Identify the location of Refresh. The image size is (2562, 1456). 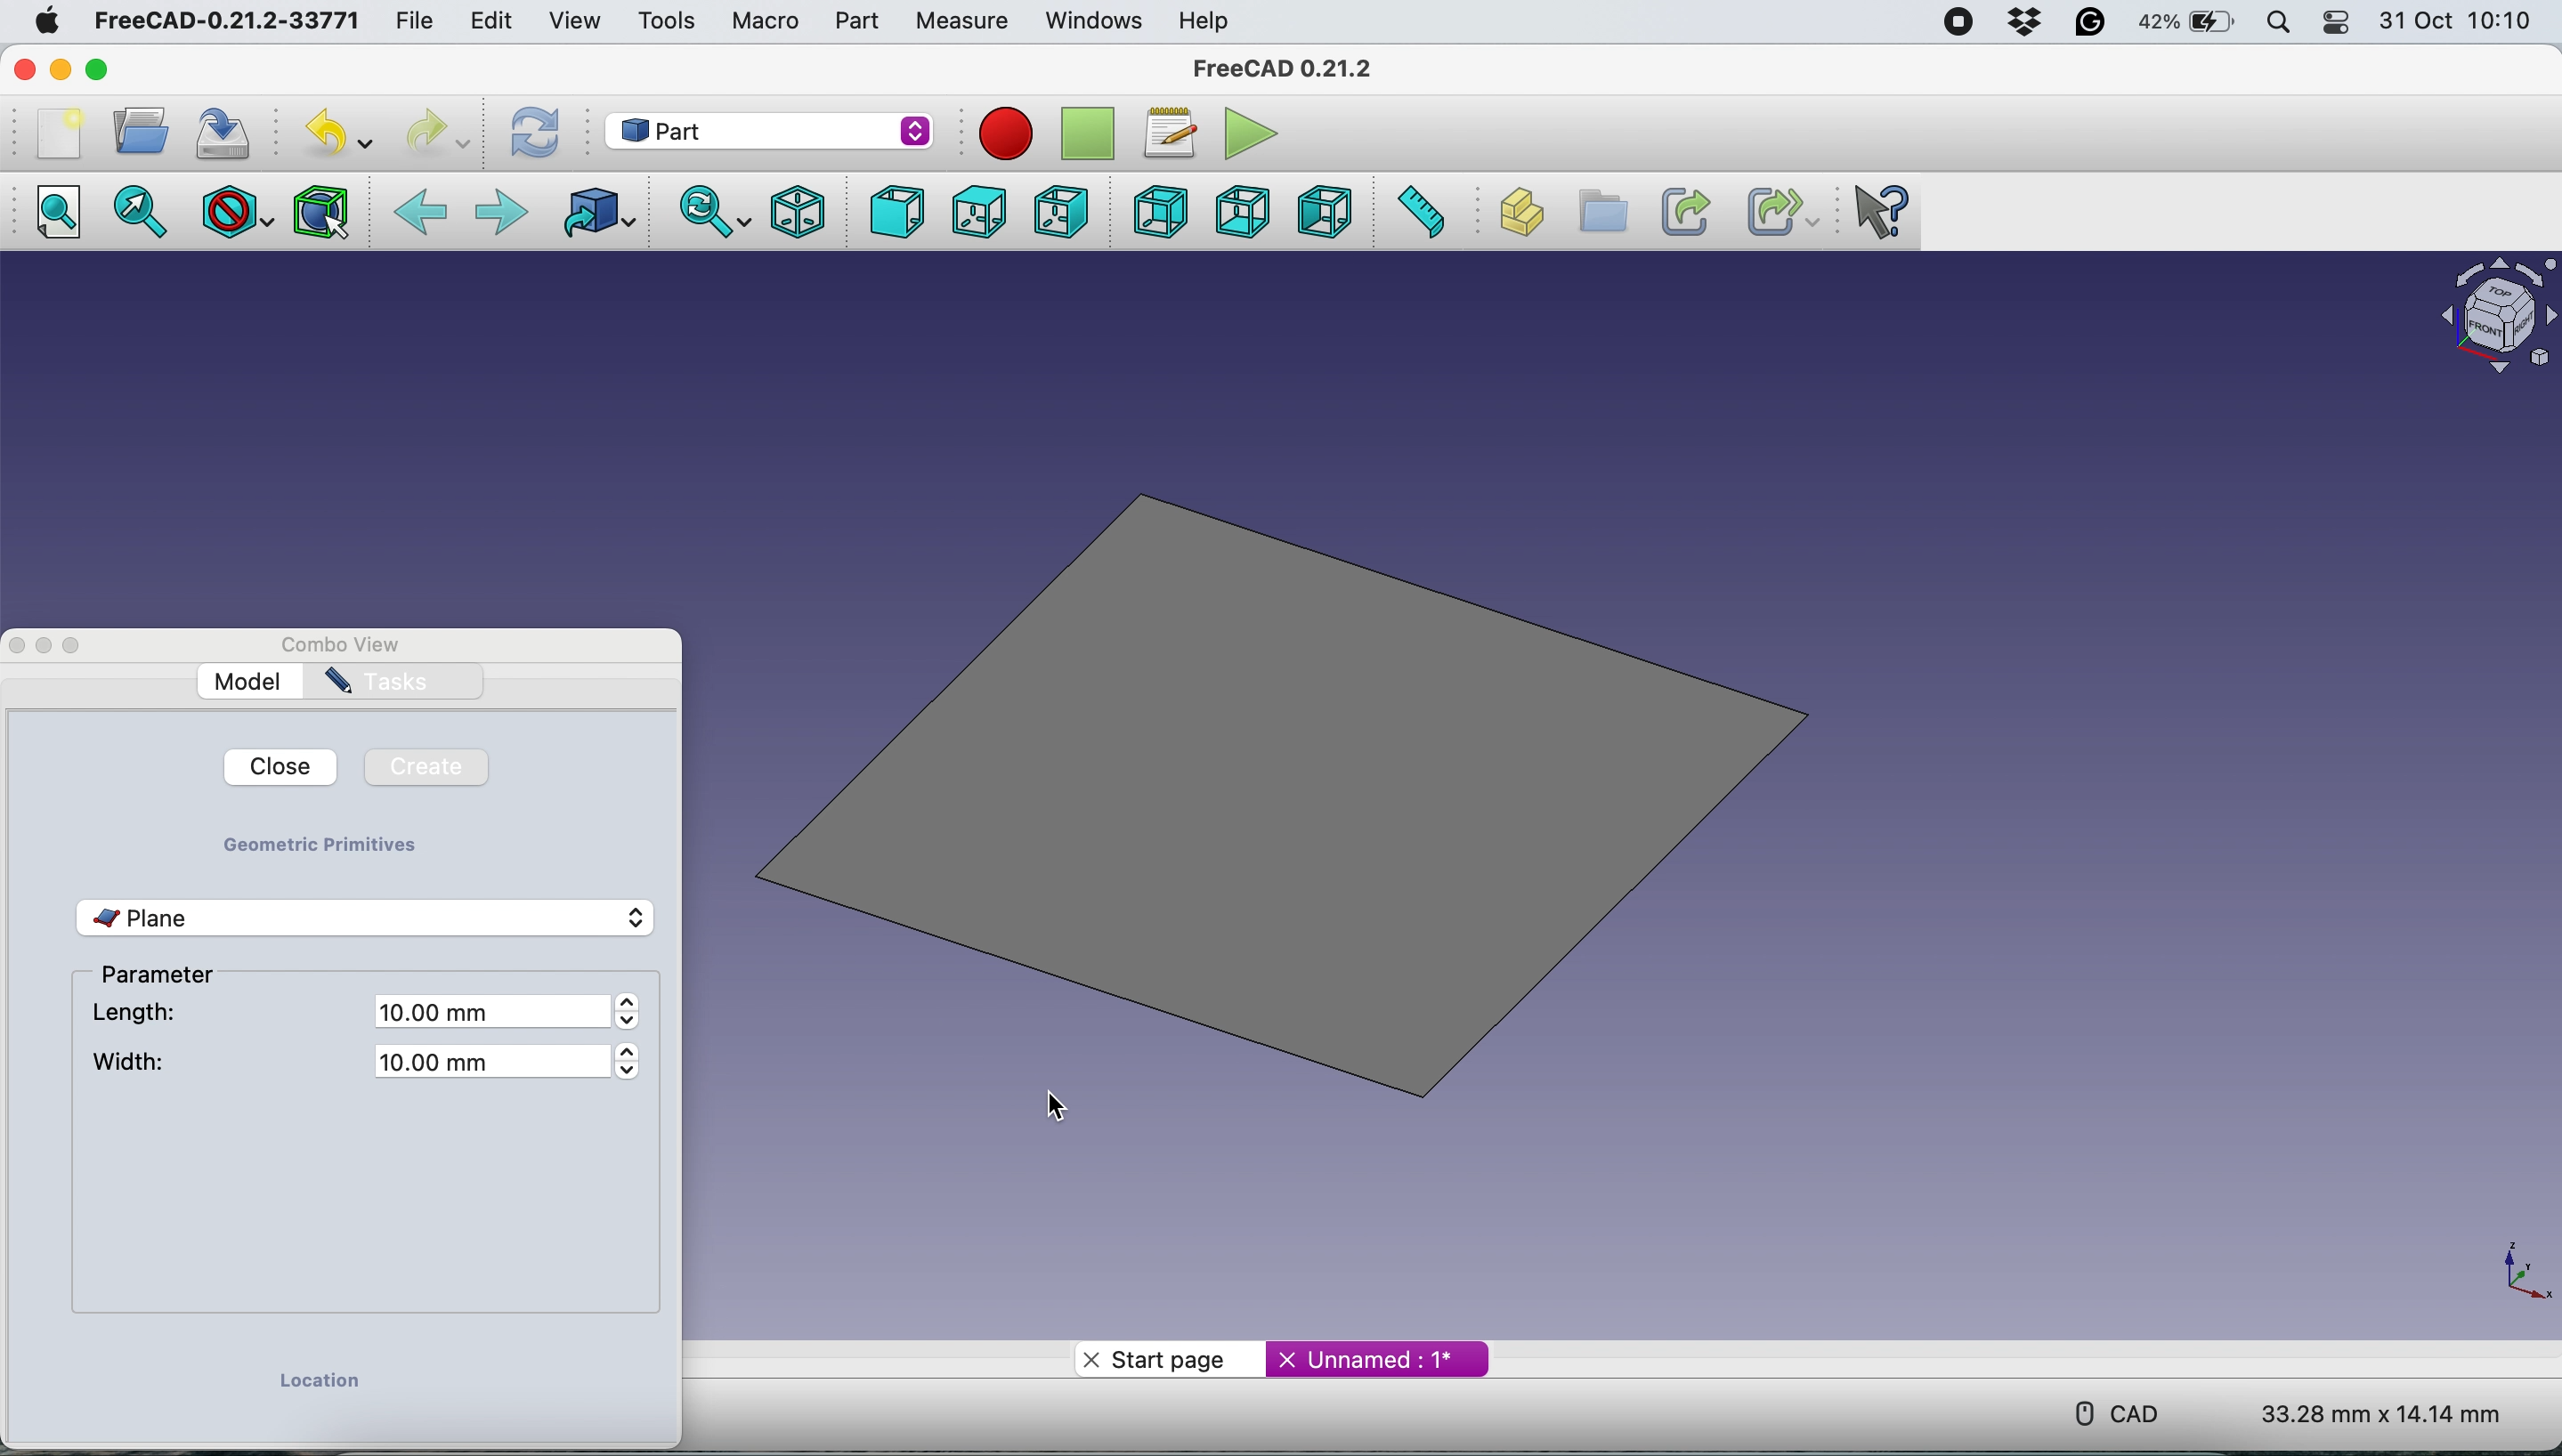
(535, 133).